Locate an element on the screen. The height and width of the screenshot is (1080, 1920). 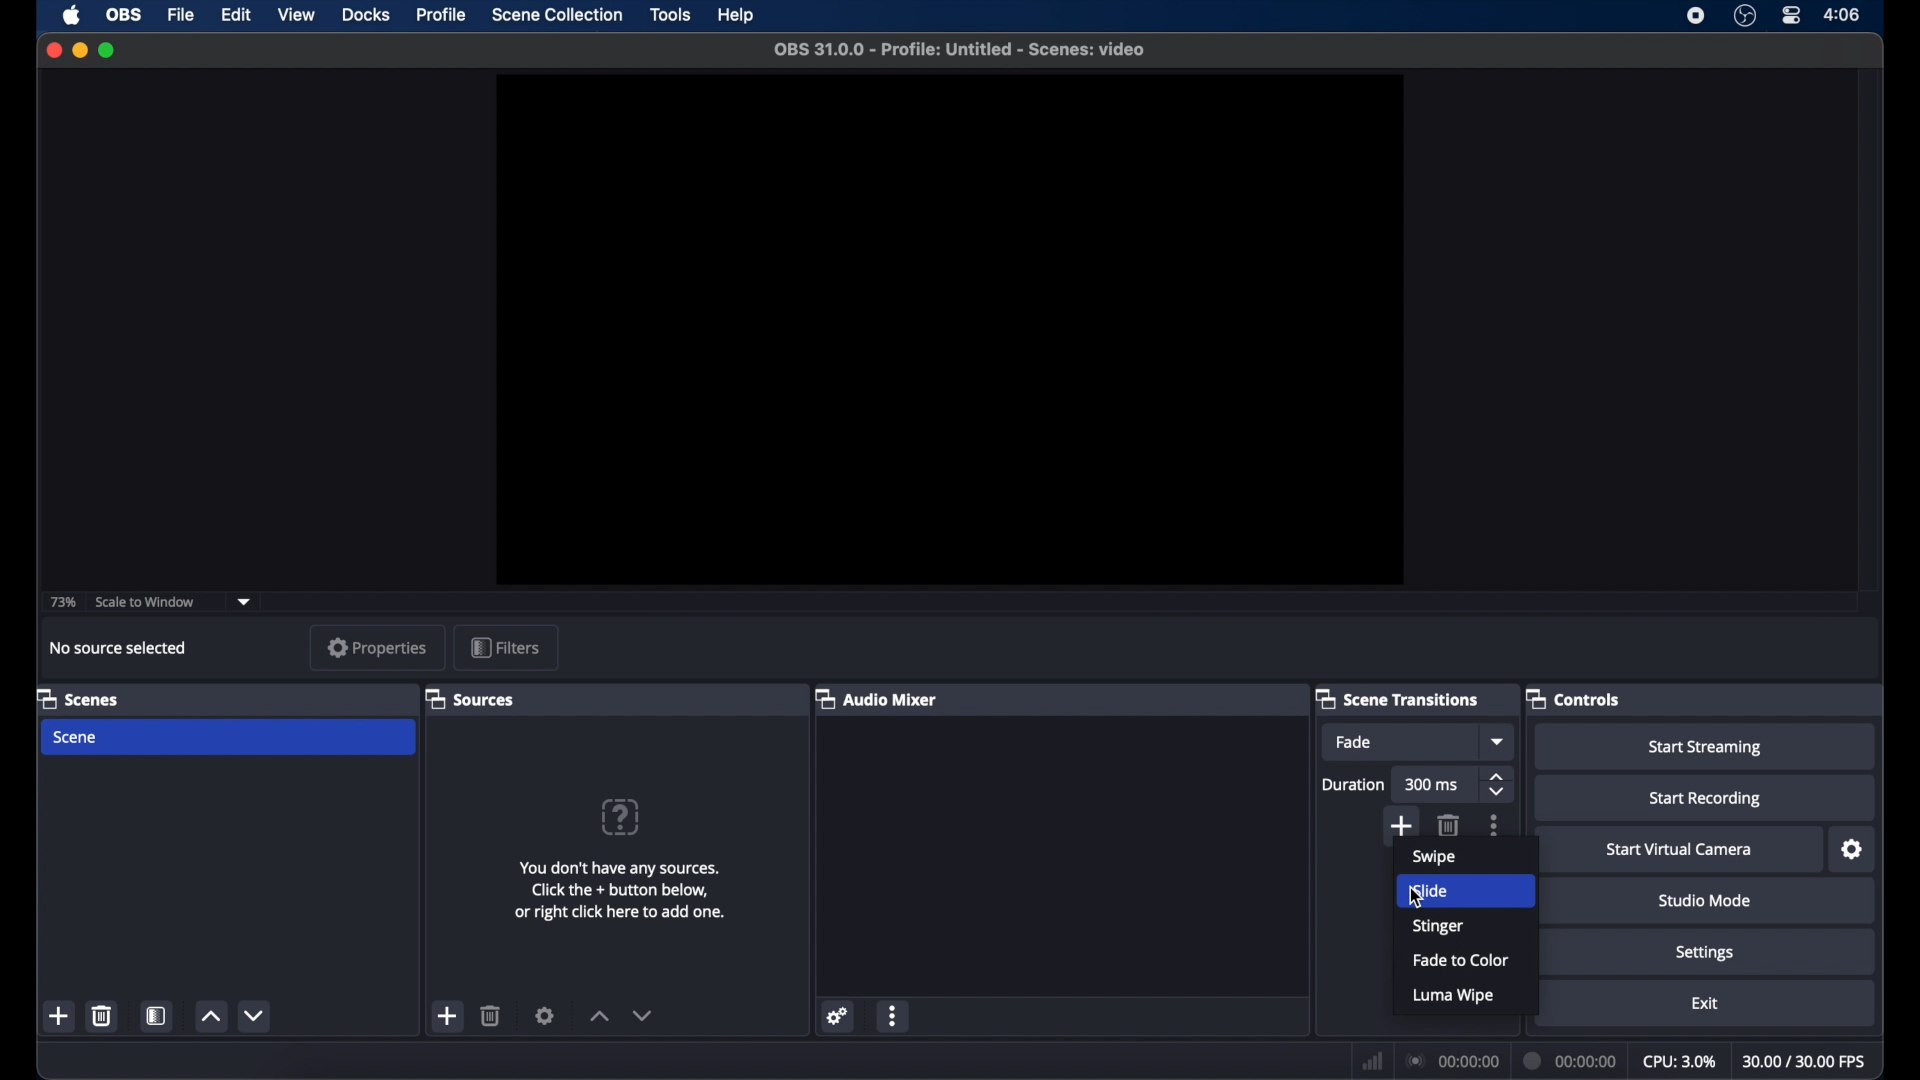
delete is located at coordinates (102, 1015).